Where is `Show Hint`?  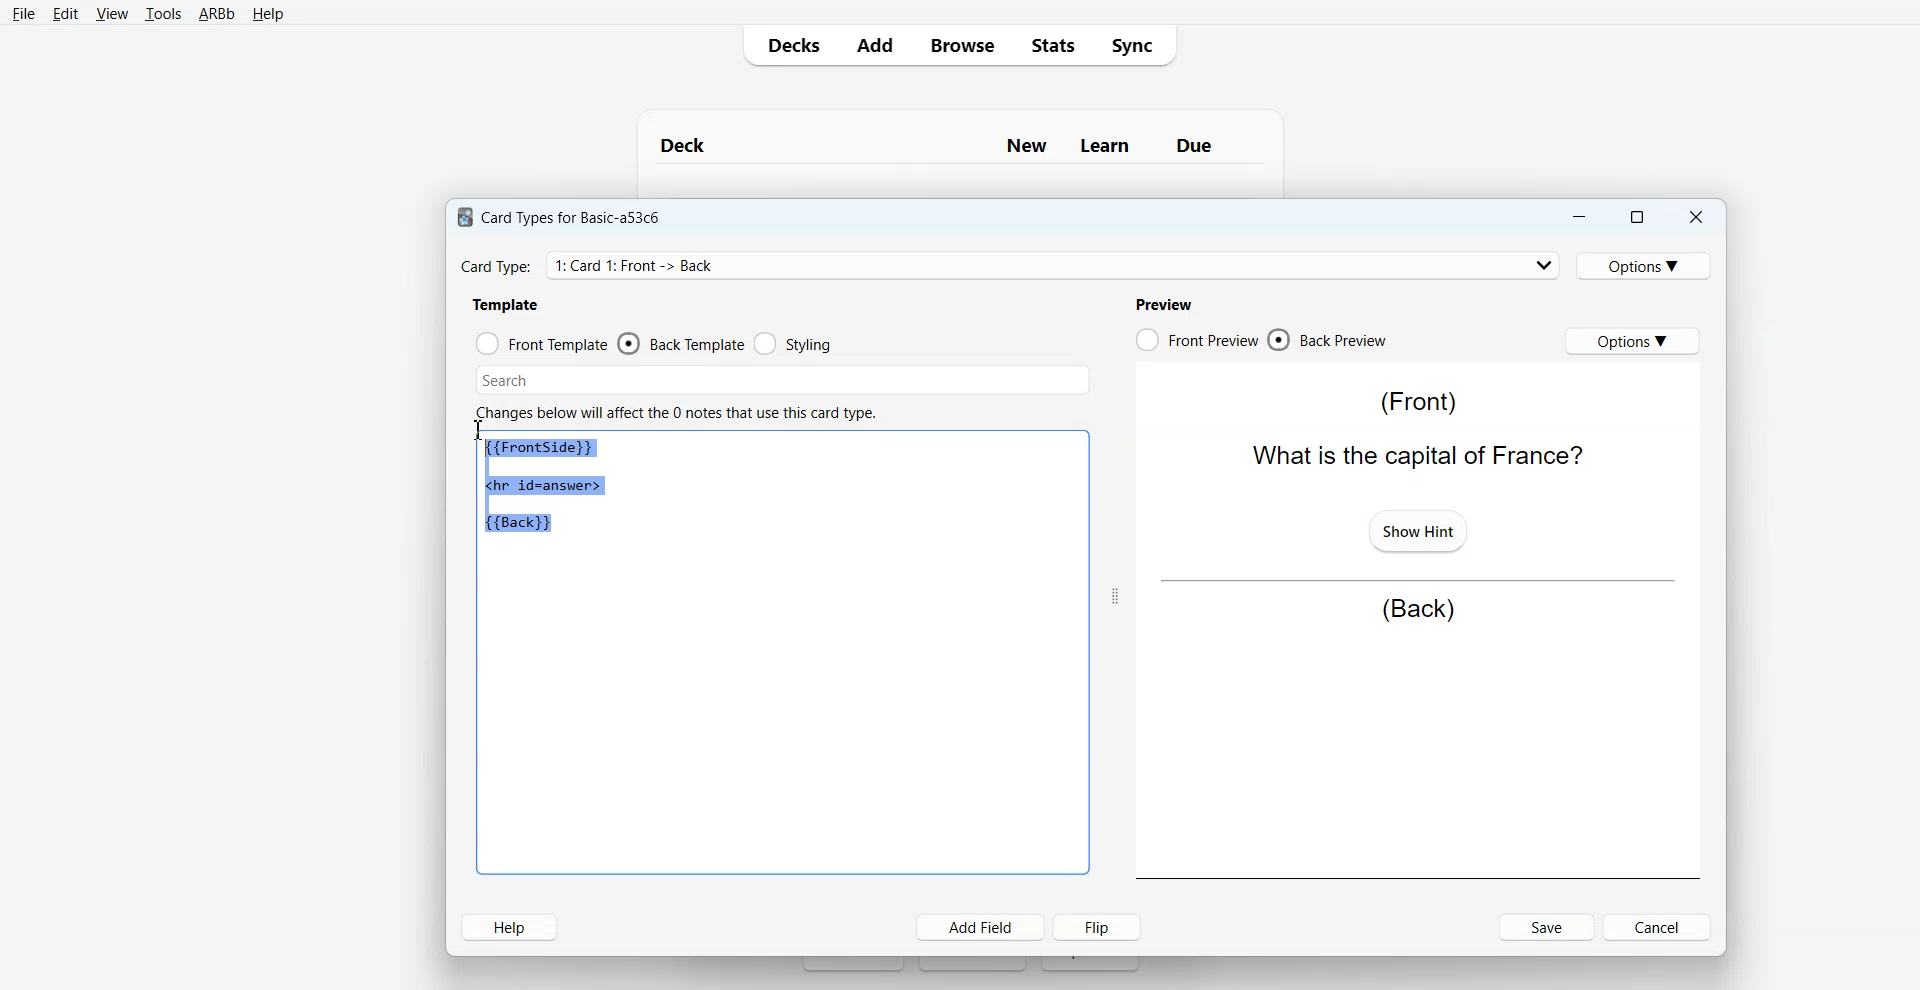
Show Hint is located at coordinates (1416, 529).